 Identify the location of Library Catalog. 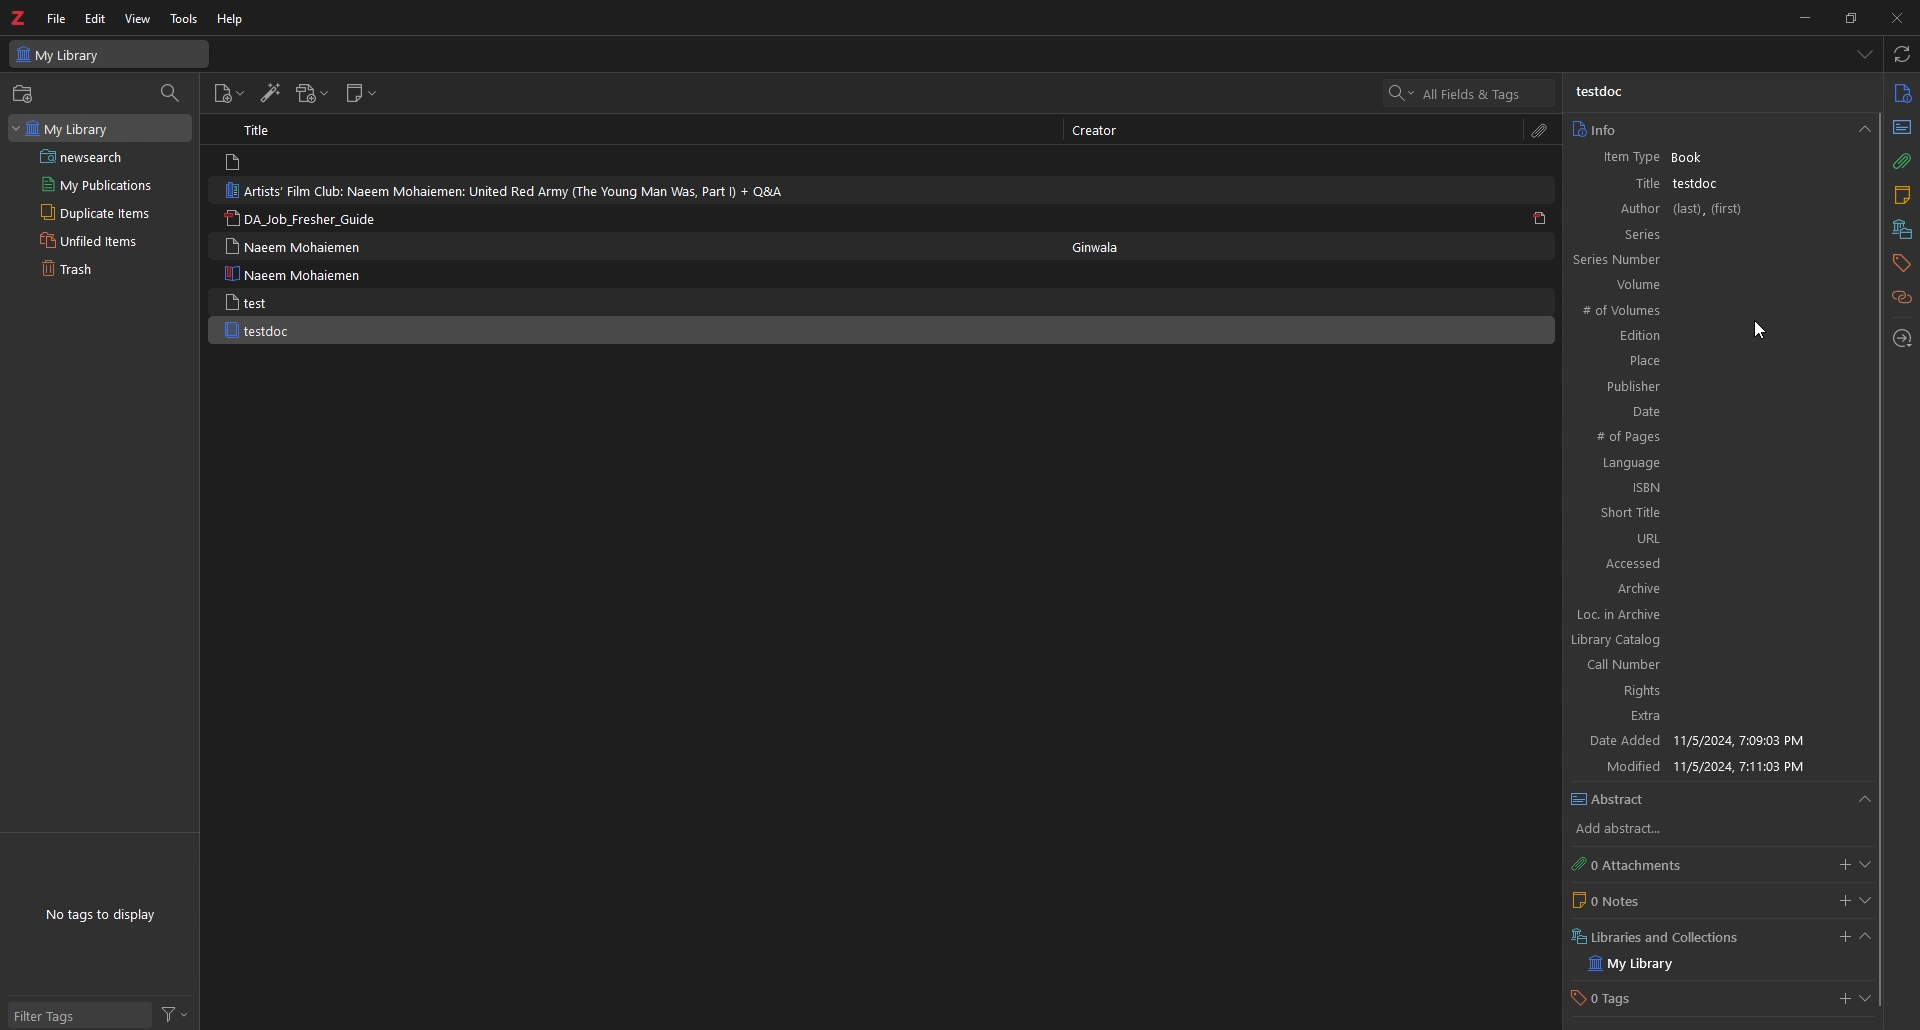
(1622, 640).